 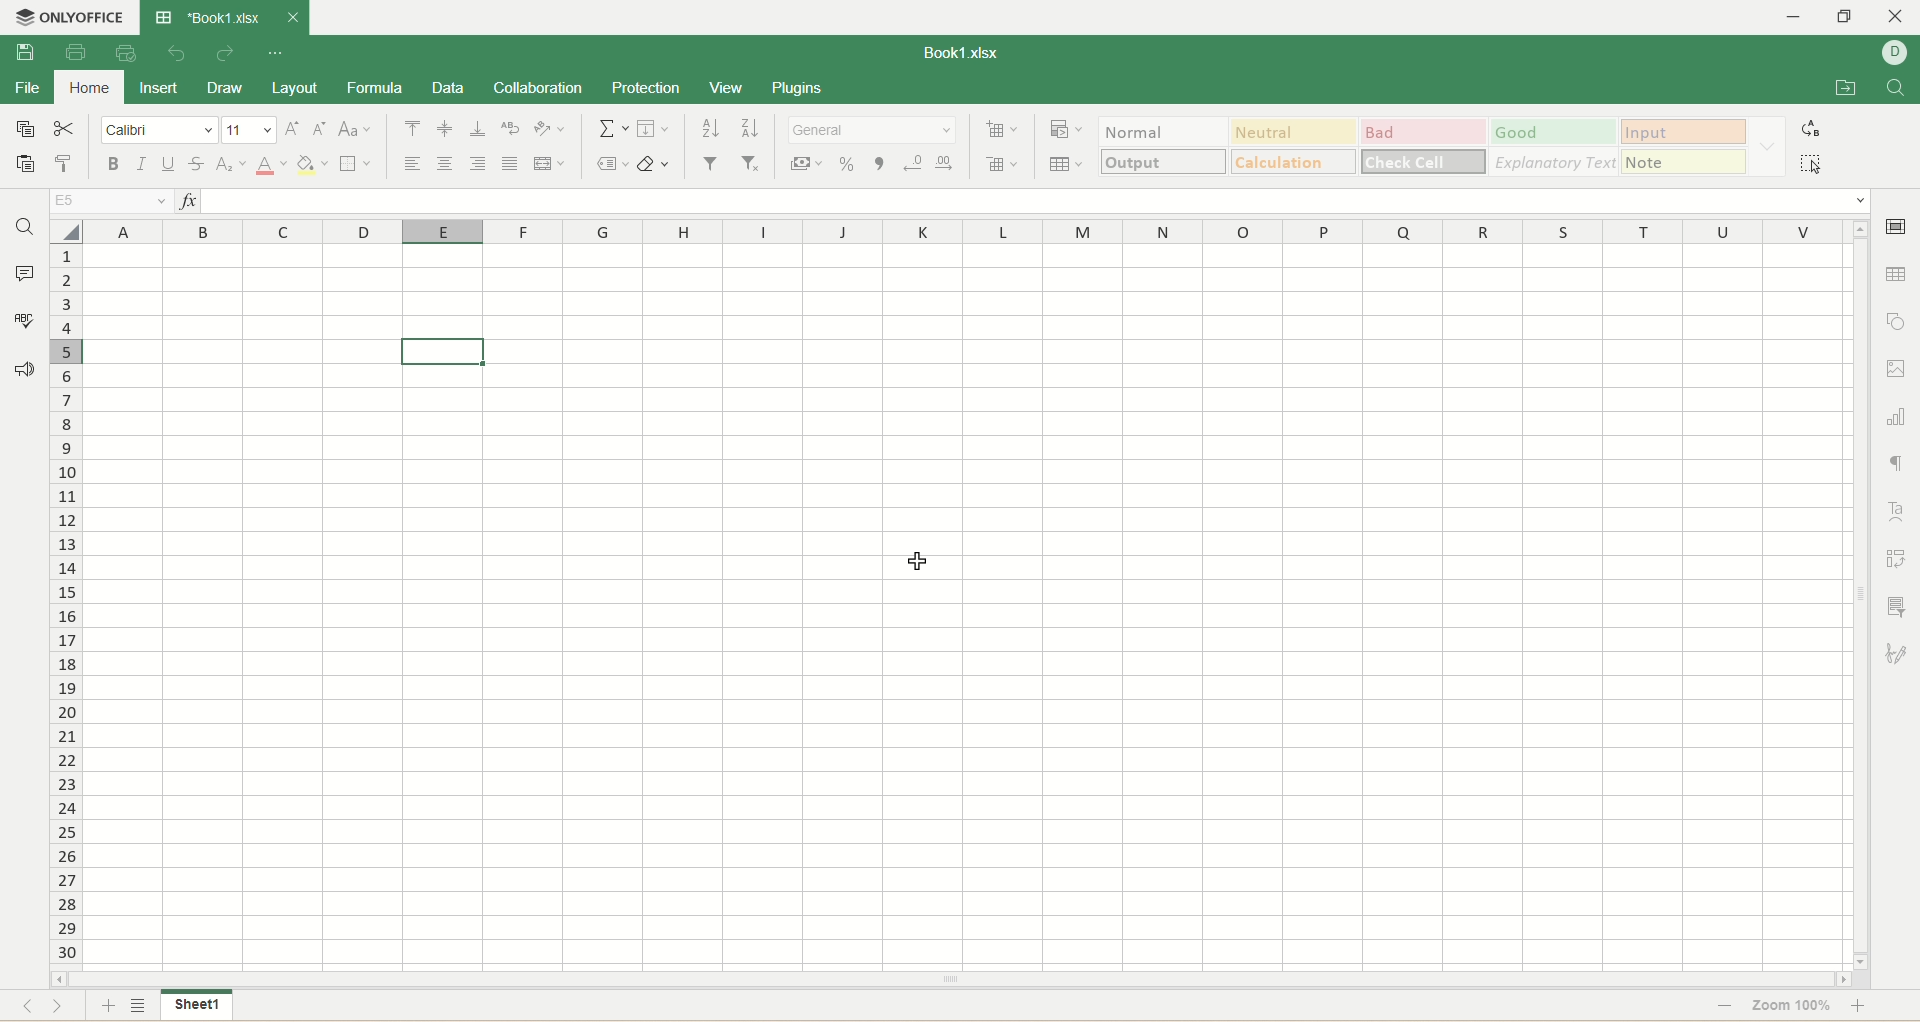 What do you see at coordinates (1897, 88) in the screenshot?
I see `find` at bounding box center [1897, 88].